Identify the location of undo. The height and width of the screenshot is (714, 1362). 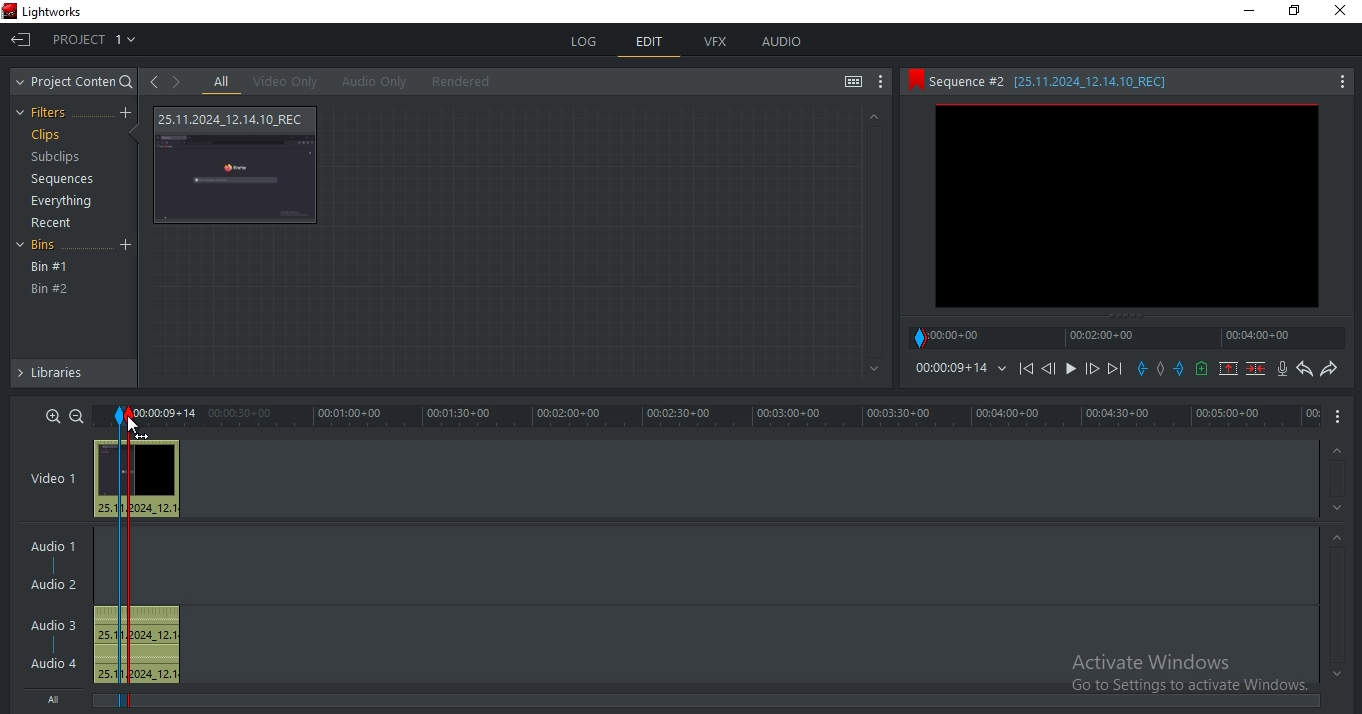
(1305, 369).